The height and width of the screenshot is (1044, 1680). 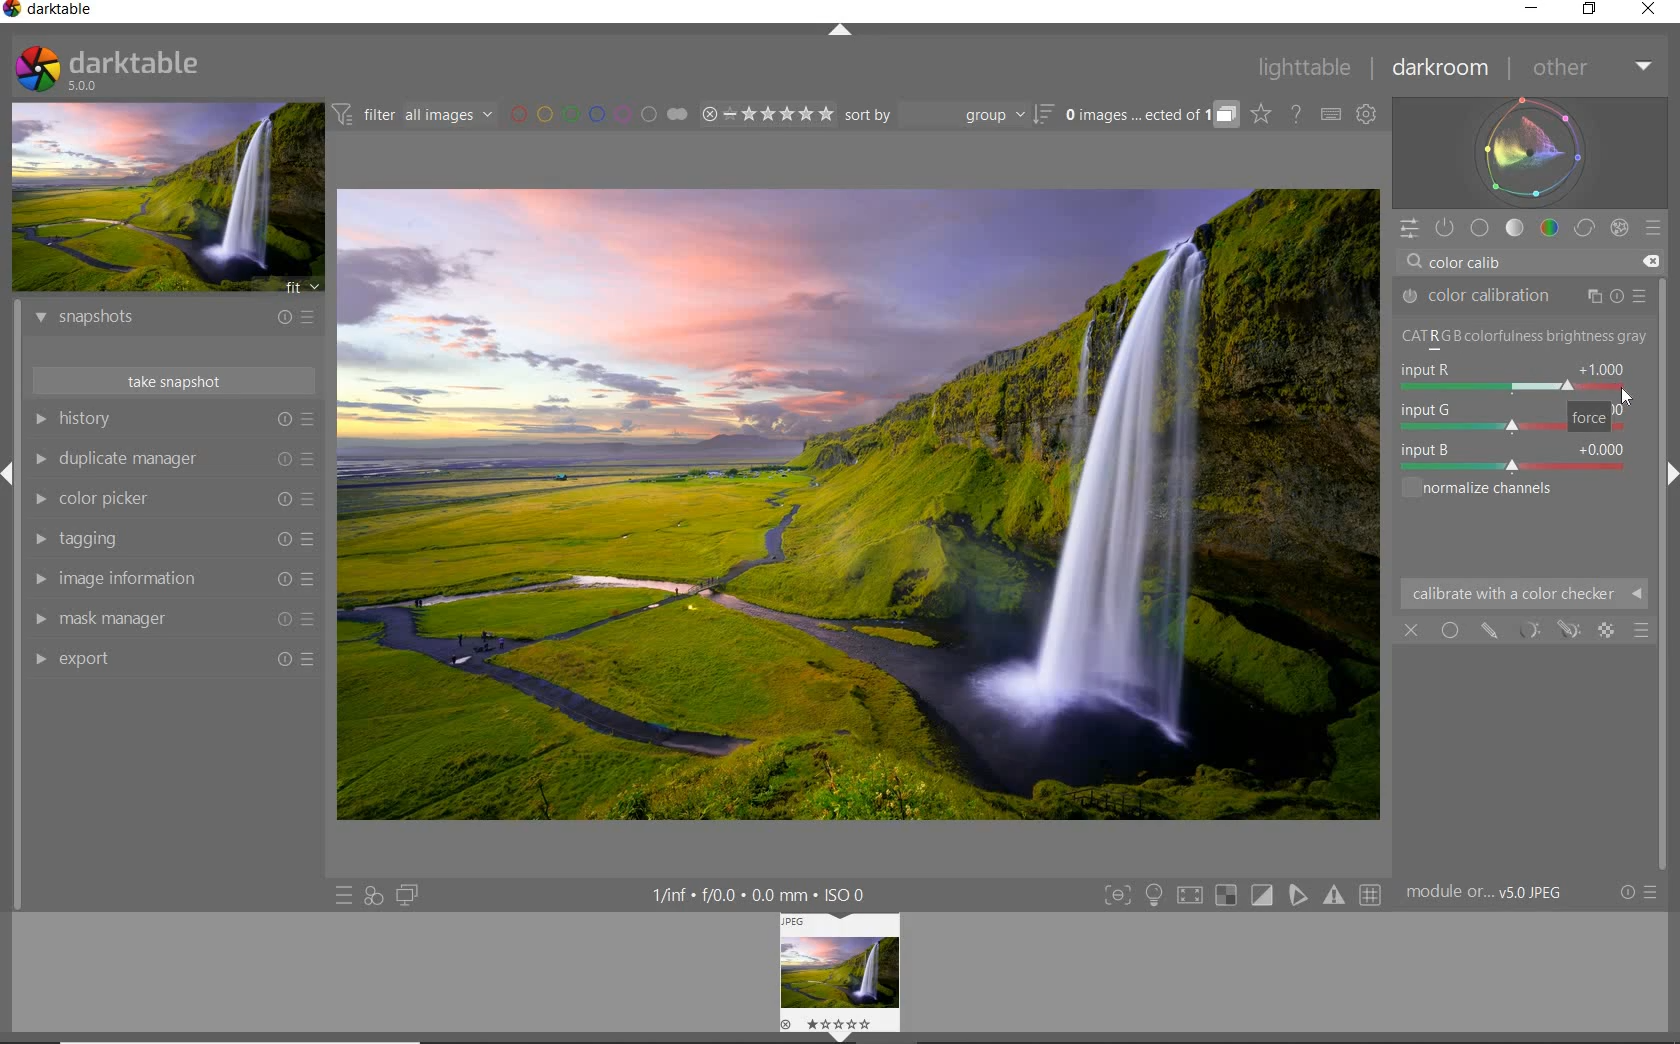 What do you see at coordinates (600, 115) in the screenshot?
I see `FILTER BY IMAGE COLOR LABEL` at bounding box center [600, 115].